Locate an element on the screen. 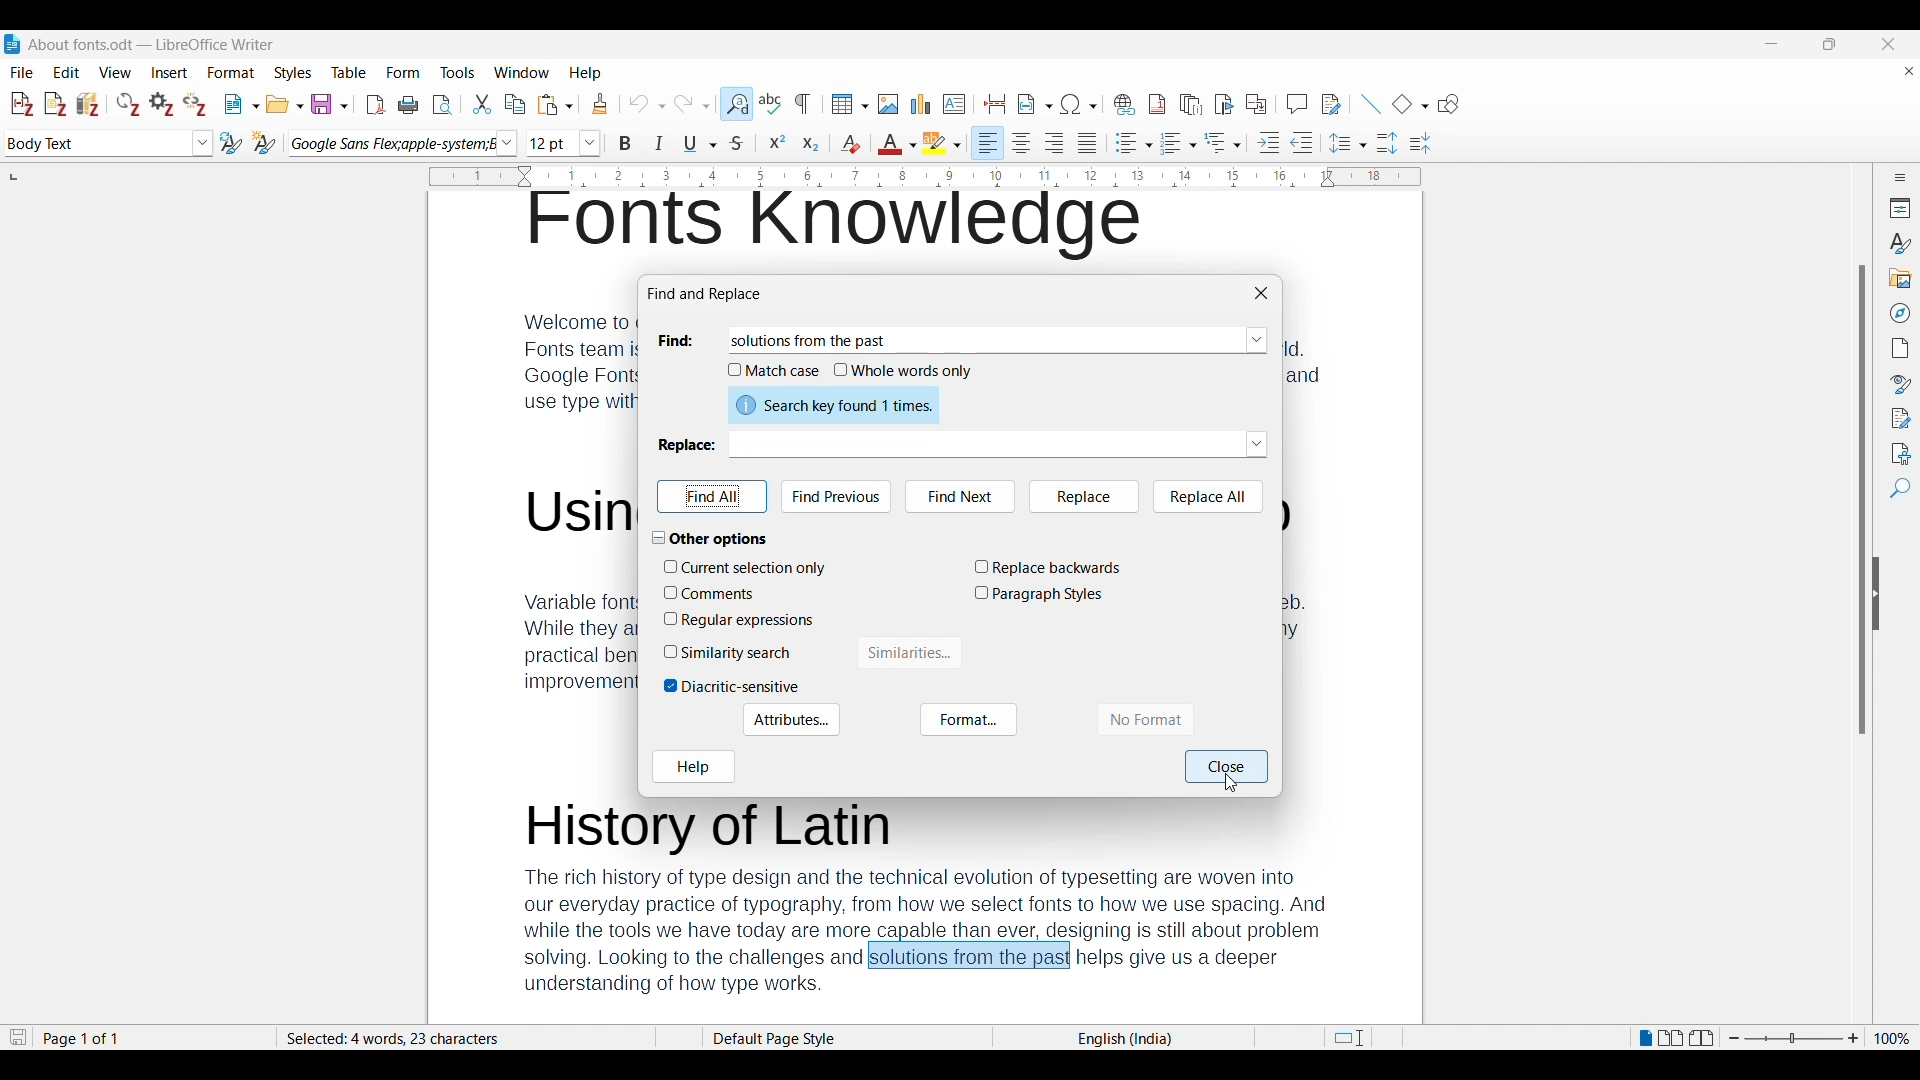  Hide right sidebar is located at coordinates (1876, 594).